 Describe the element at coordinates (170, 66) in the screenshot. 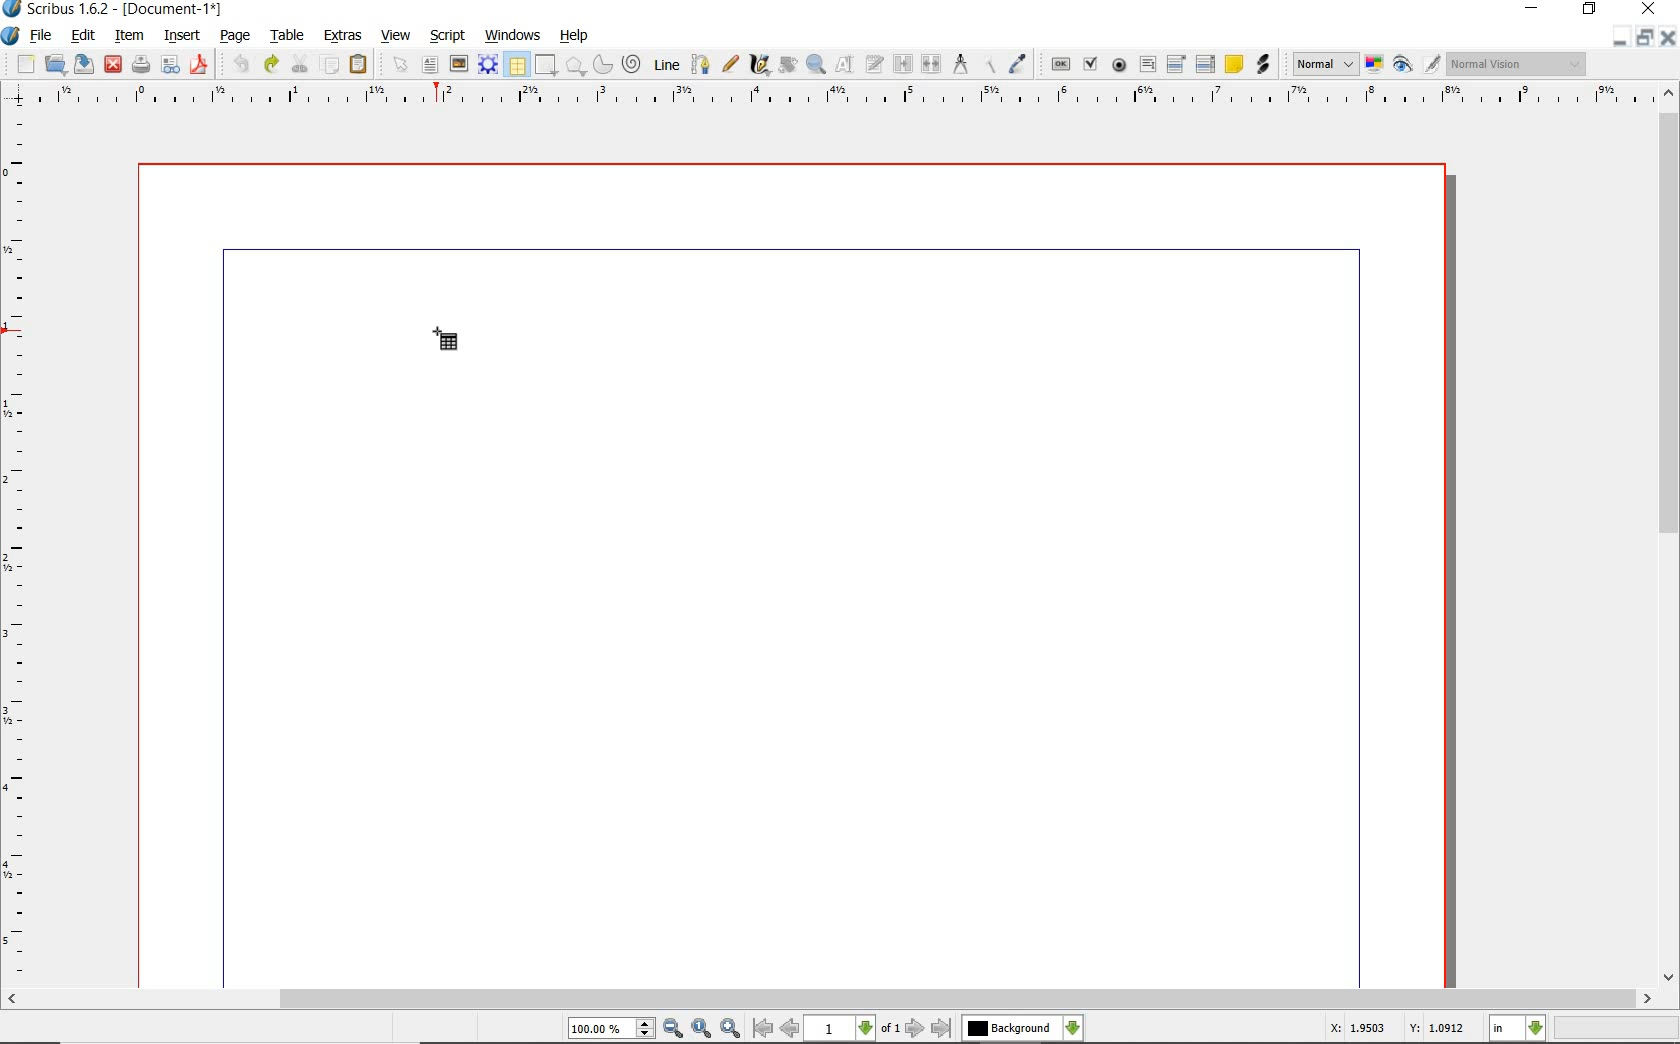

I see `preflight verifier` at that location.